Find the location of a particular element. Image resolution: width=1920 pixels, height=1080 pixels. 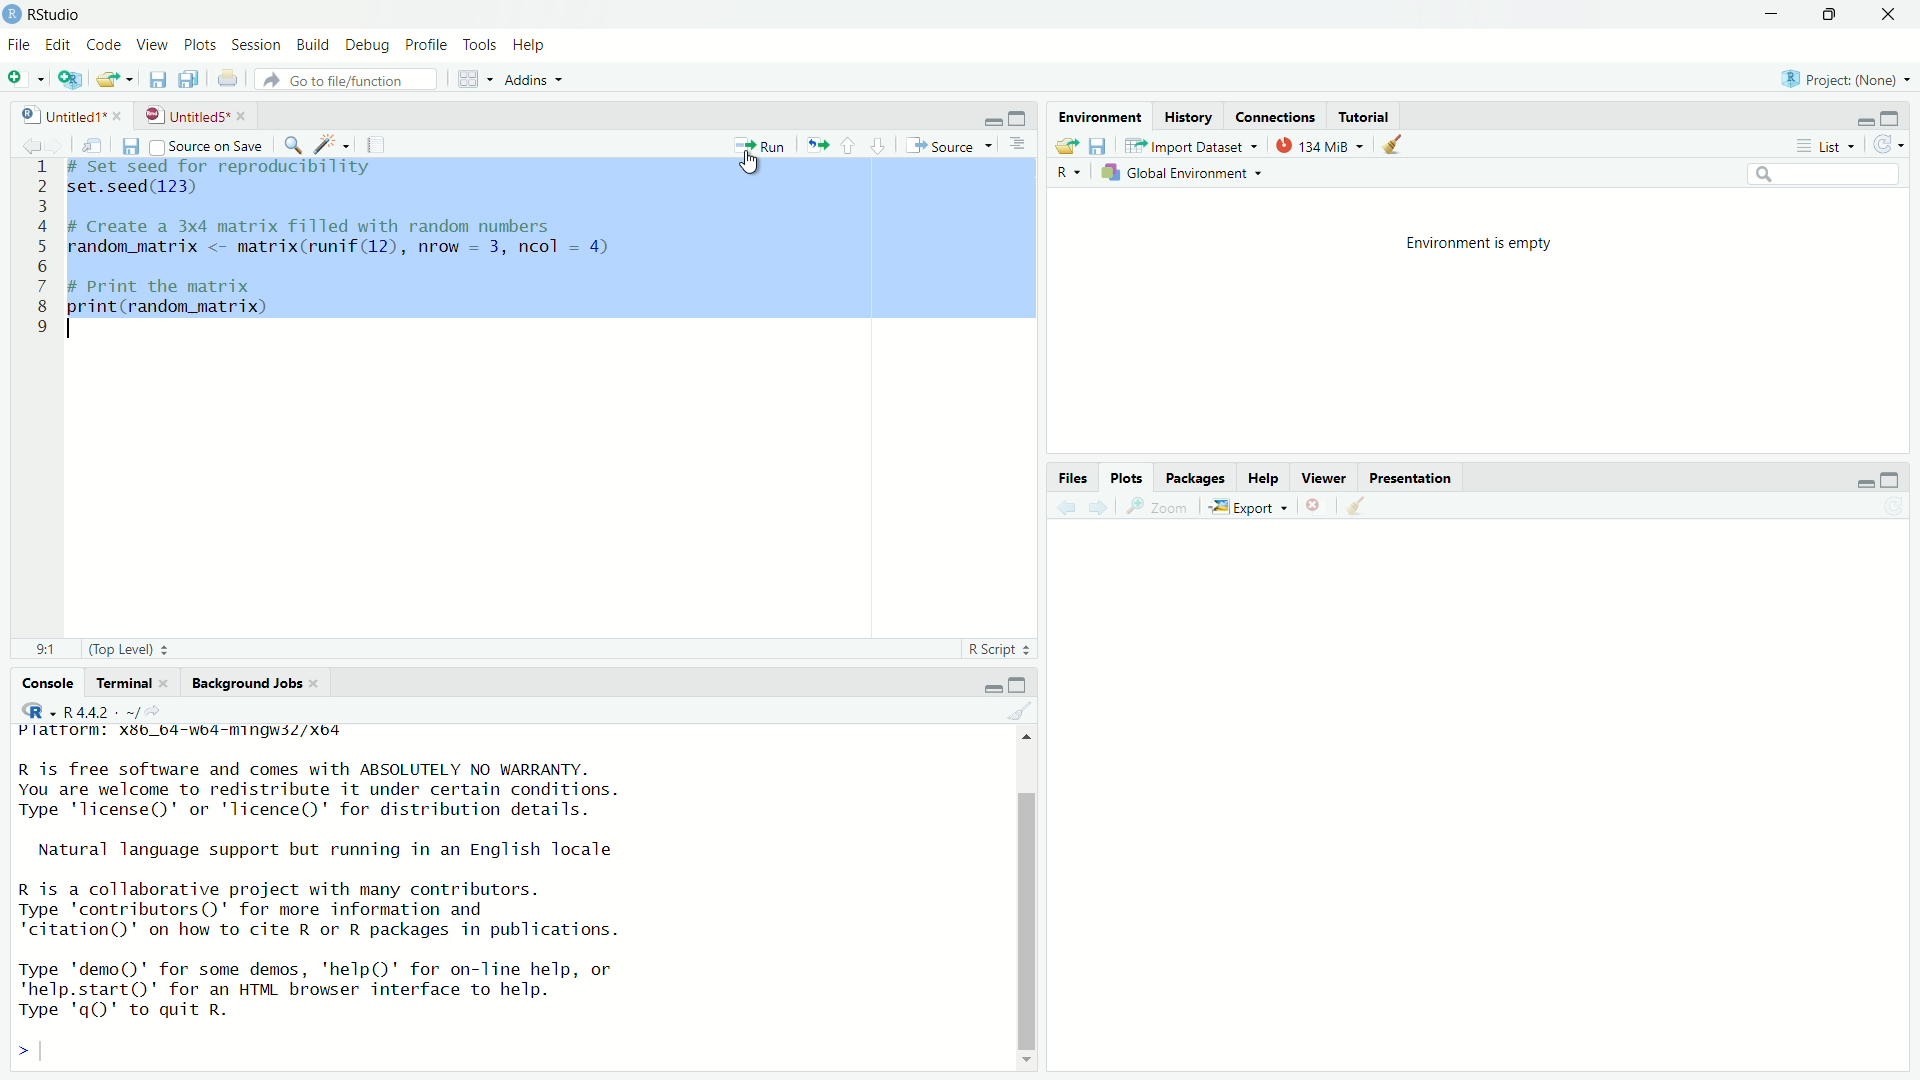

minimise is located at coordinates (983, 120).